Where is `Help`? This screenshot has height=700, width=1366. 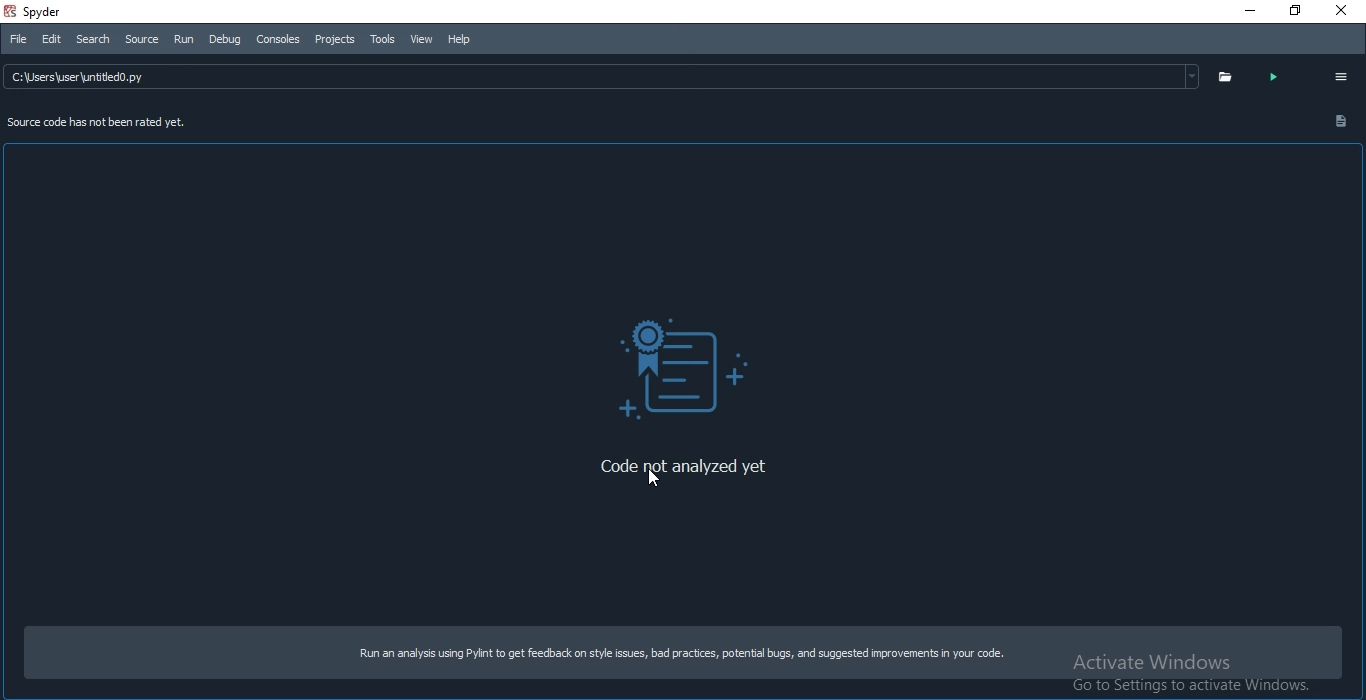
Help is located at coordinates (461, 37).